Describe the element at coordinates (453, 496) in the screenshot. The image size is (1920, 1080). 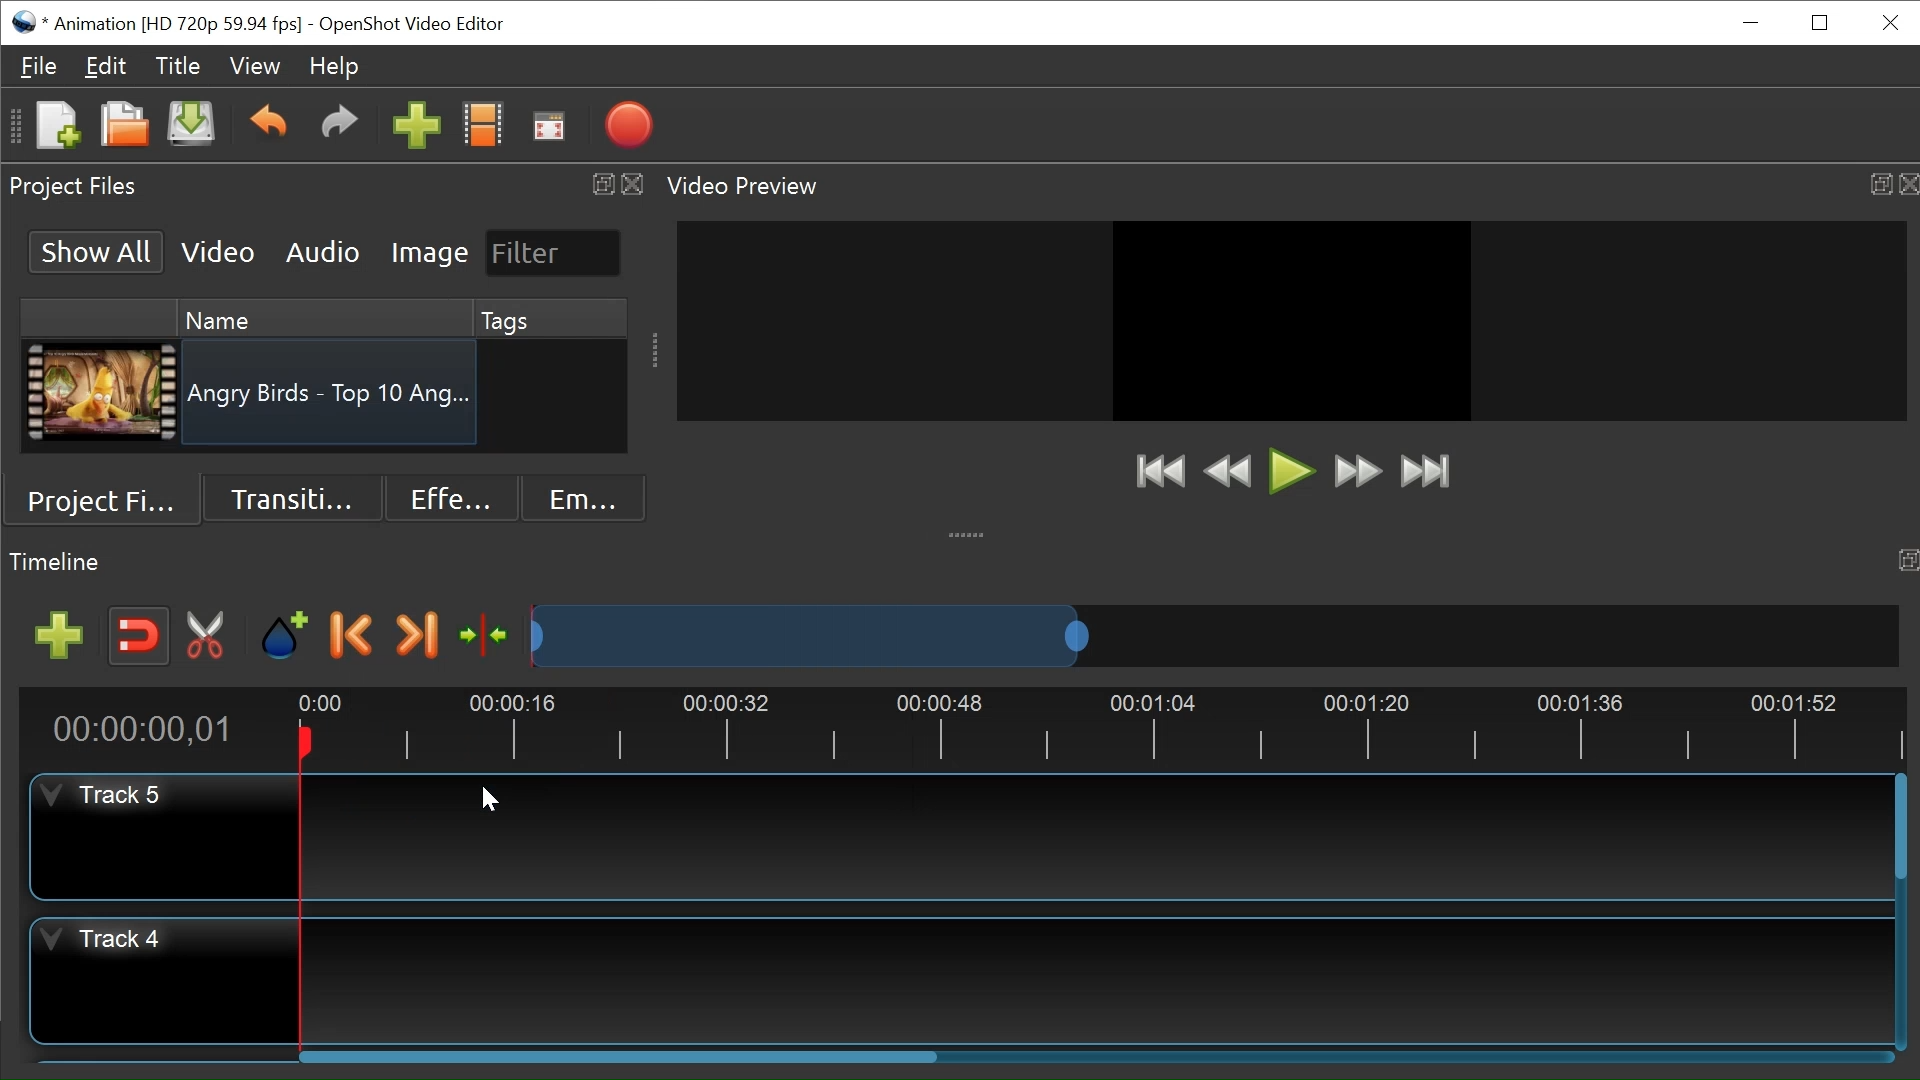
I see `Effects` at that location.